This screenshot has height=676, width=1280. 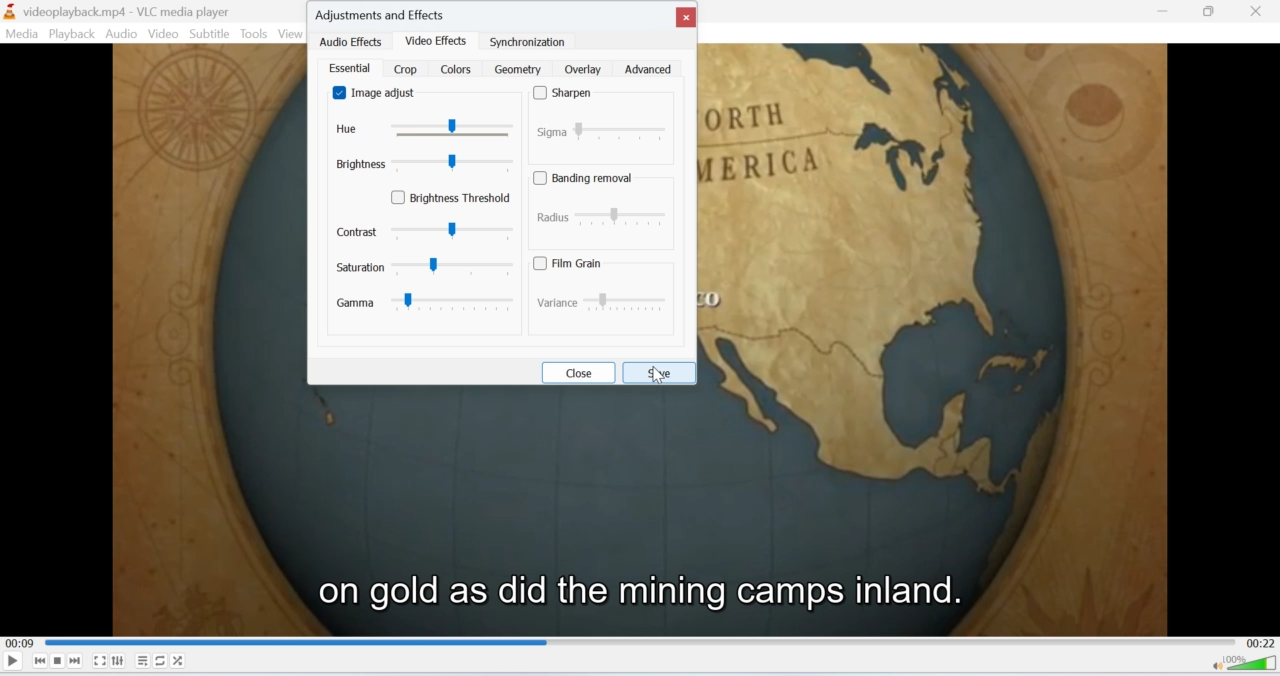 I want to click on Shuffle, so click(x=178, y=661).